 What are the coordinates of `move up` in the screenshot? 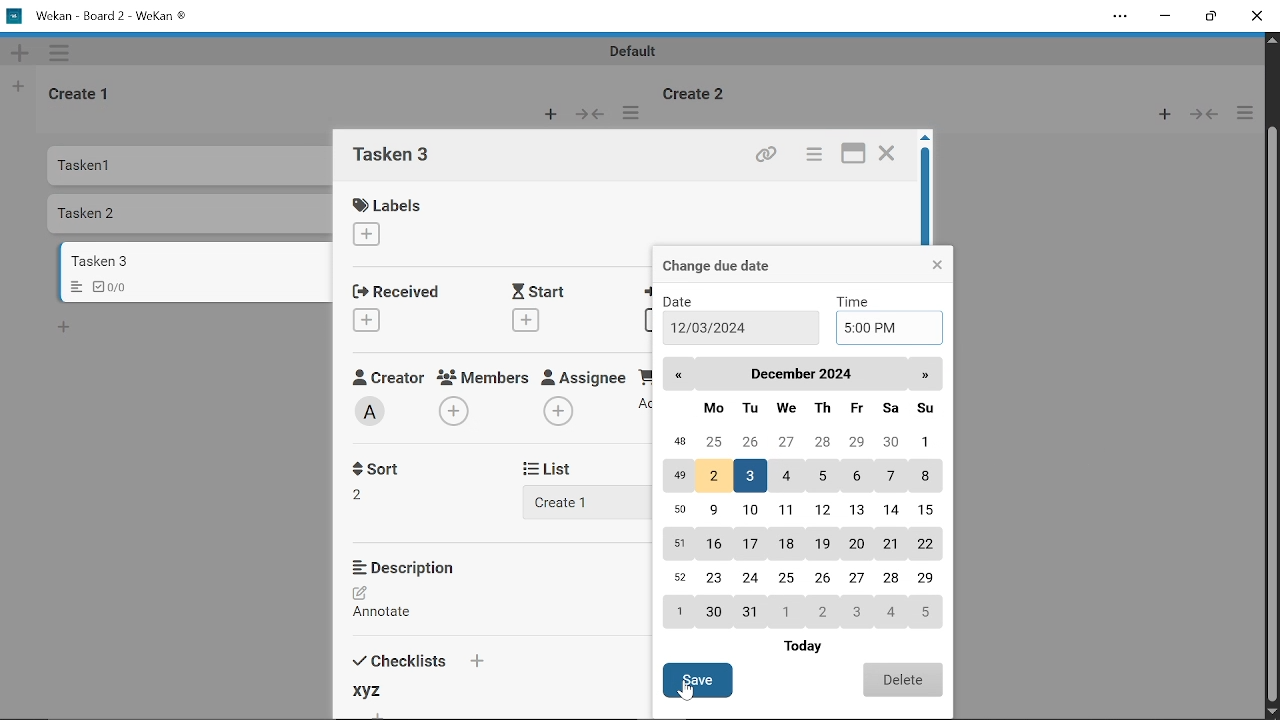 It's located at (926, 140).